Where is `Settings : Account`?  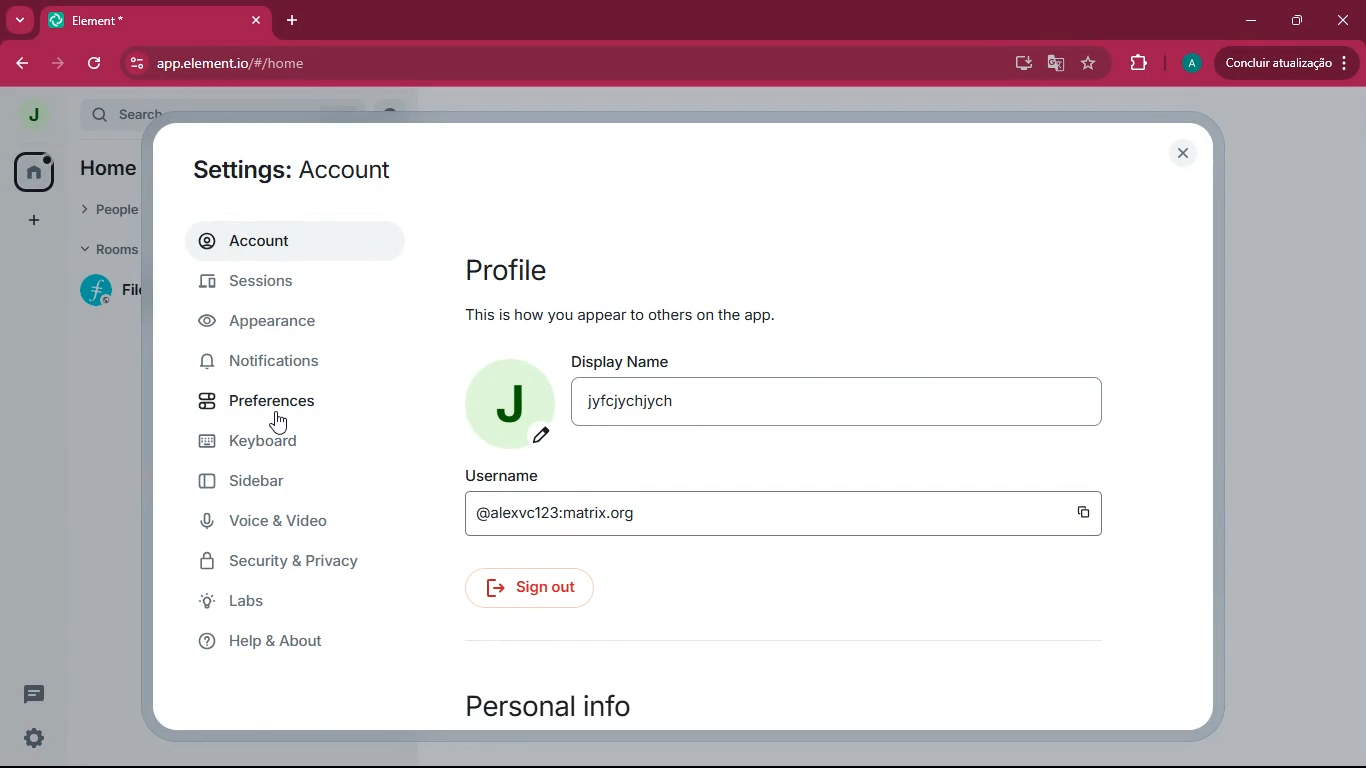
Settings : Account is located at coordinates (299, 169).